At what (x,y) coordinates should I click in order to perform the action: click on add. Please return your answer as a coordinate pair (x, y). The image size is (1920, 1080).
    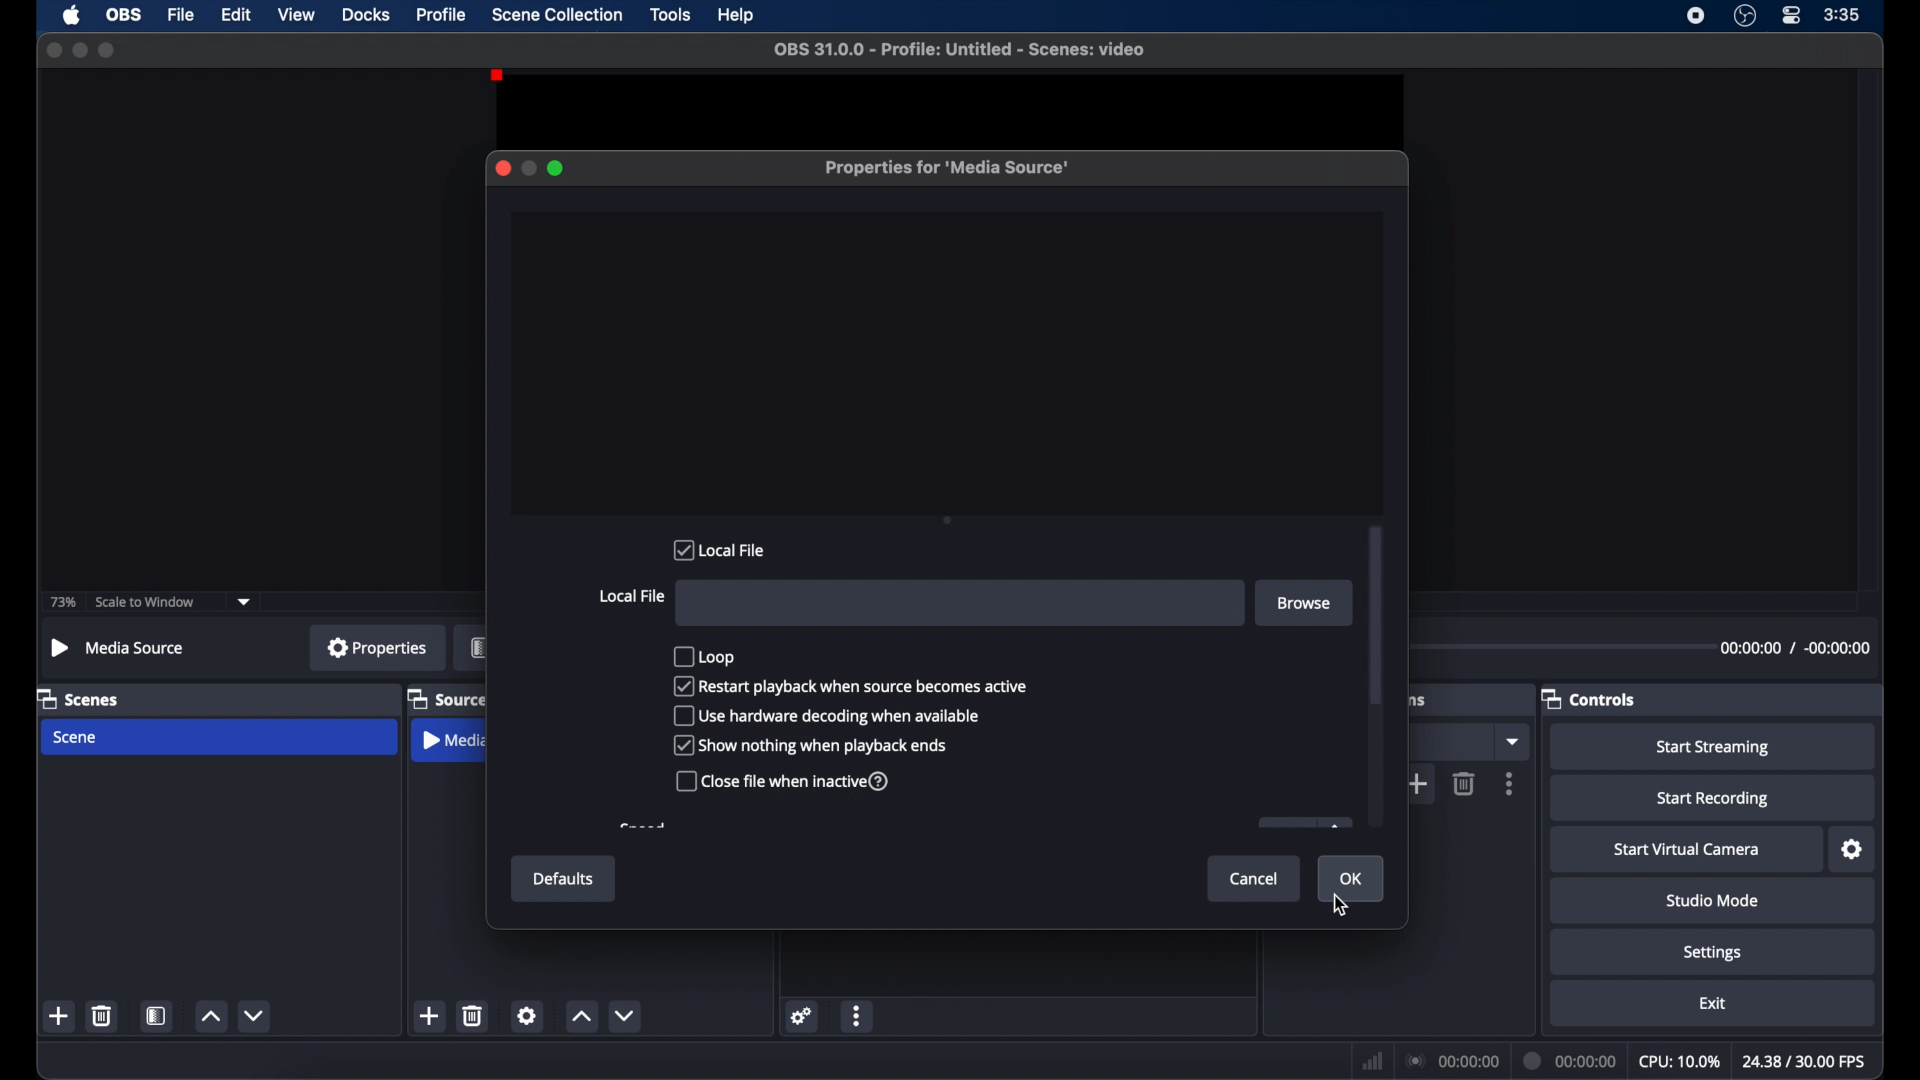
    Looking at the image, I should click on (1416, 783).